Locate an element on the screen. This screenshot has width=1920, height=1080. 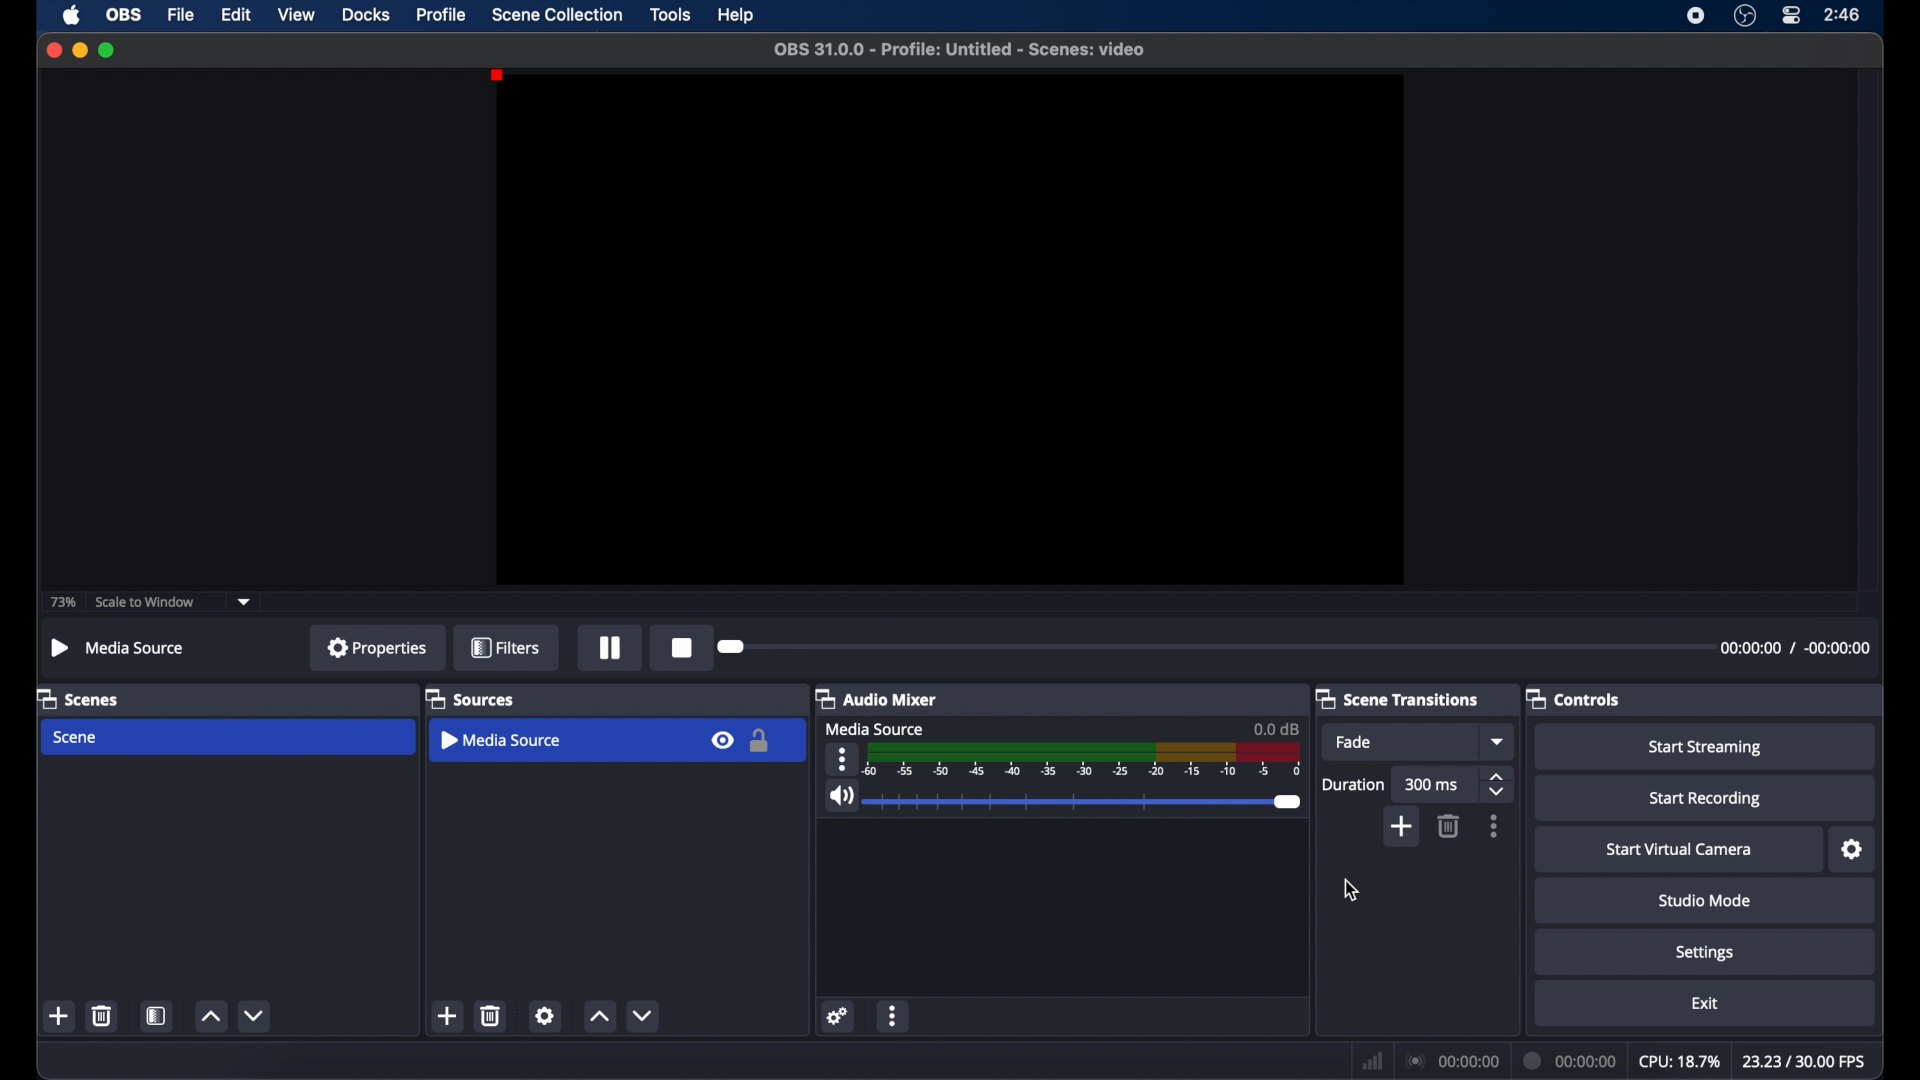
dropdown is located at coordinates (1499, 742).